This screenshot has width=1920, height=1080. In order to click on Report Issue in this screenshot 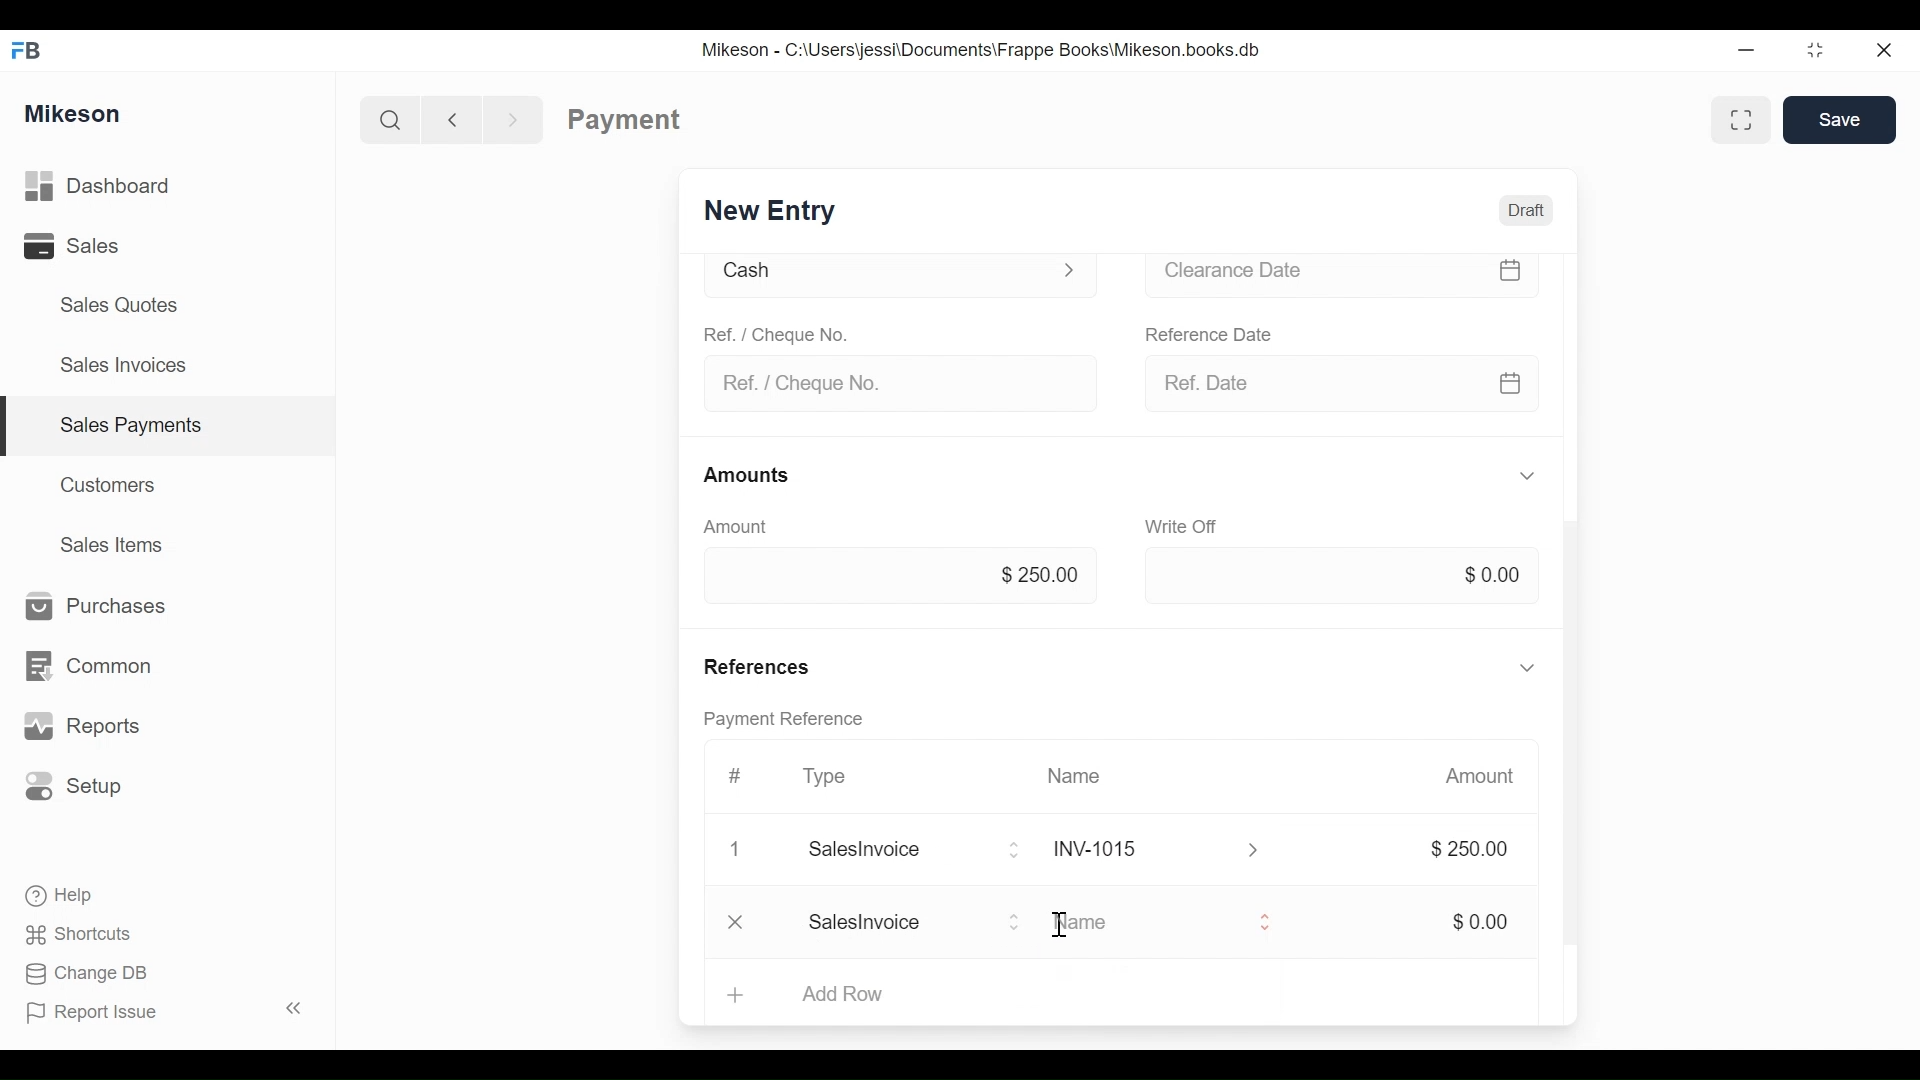, I will do `click(101, 1013)`.